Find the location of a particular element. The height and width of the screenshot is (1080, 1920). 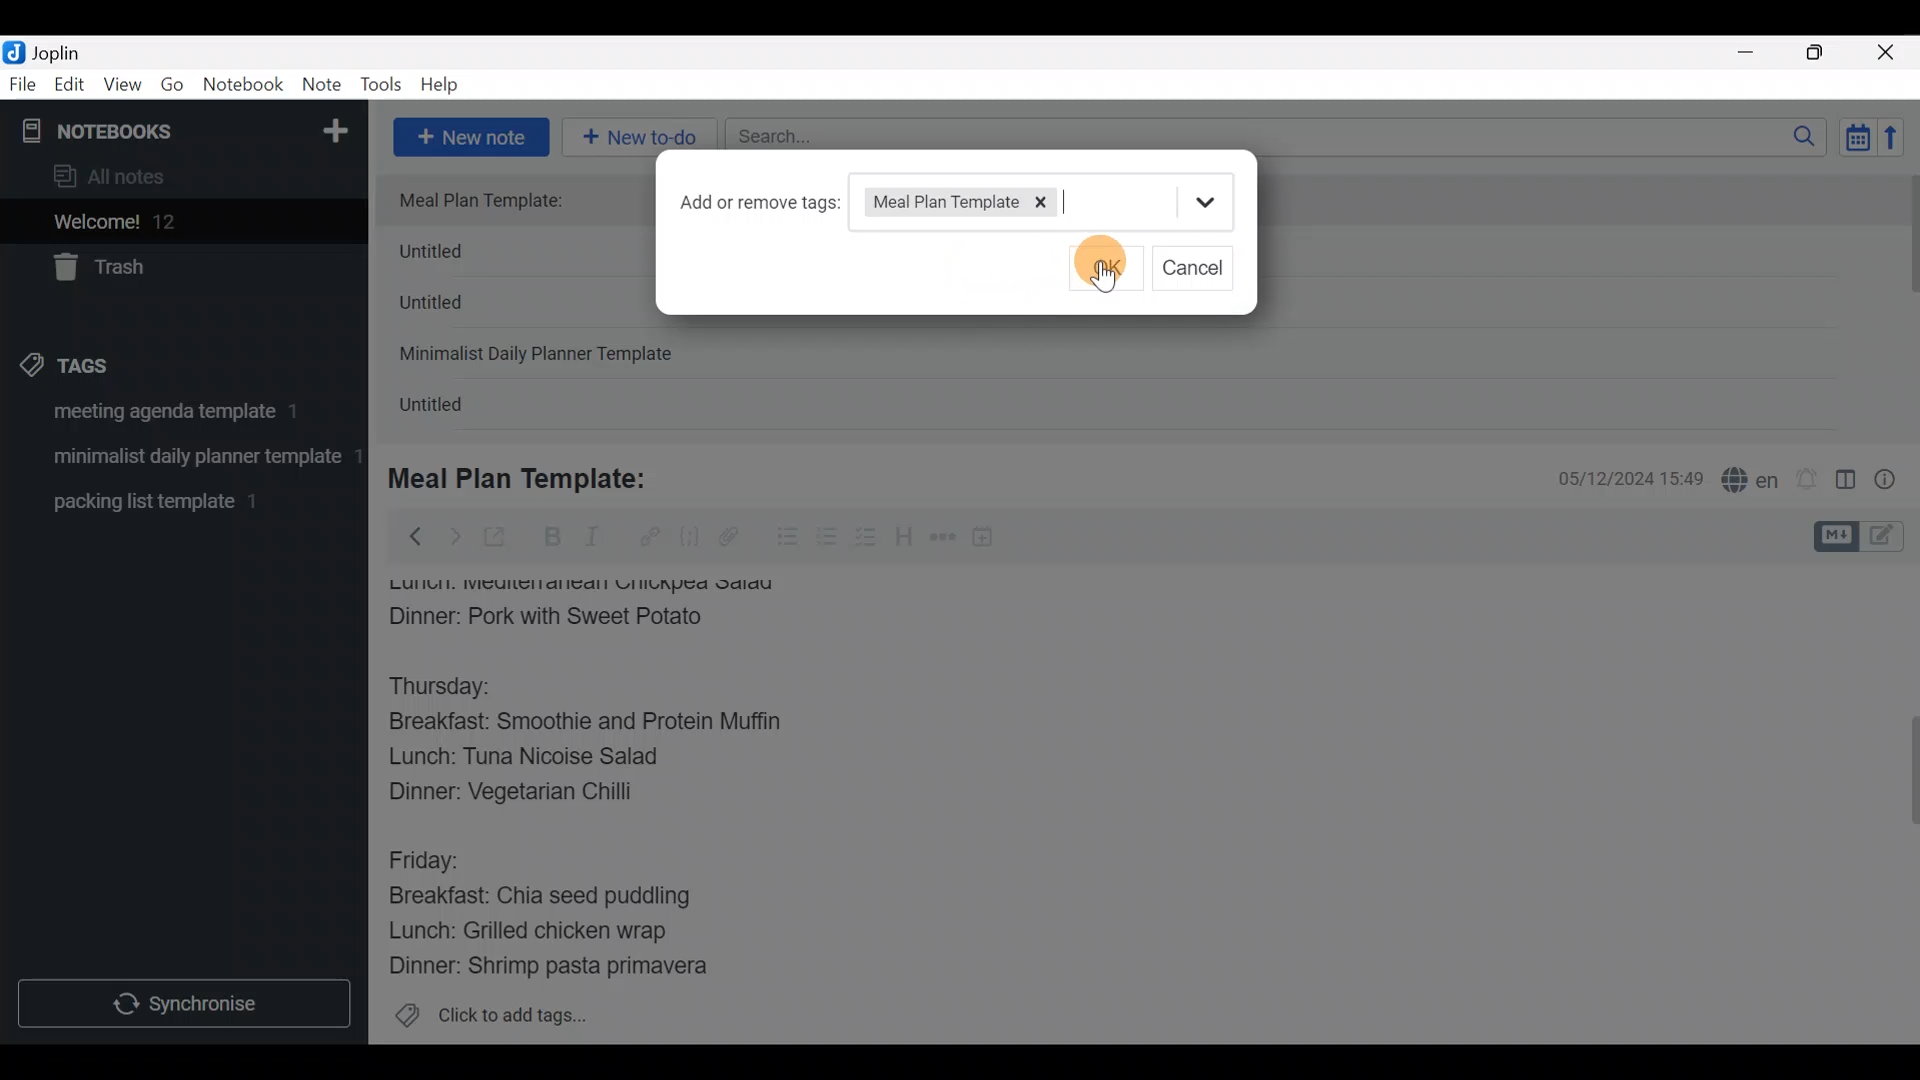

New is located at coordinates (334, 127).